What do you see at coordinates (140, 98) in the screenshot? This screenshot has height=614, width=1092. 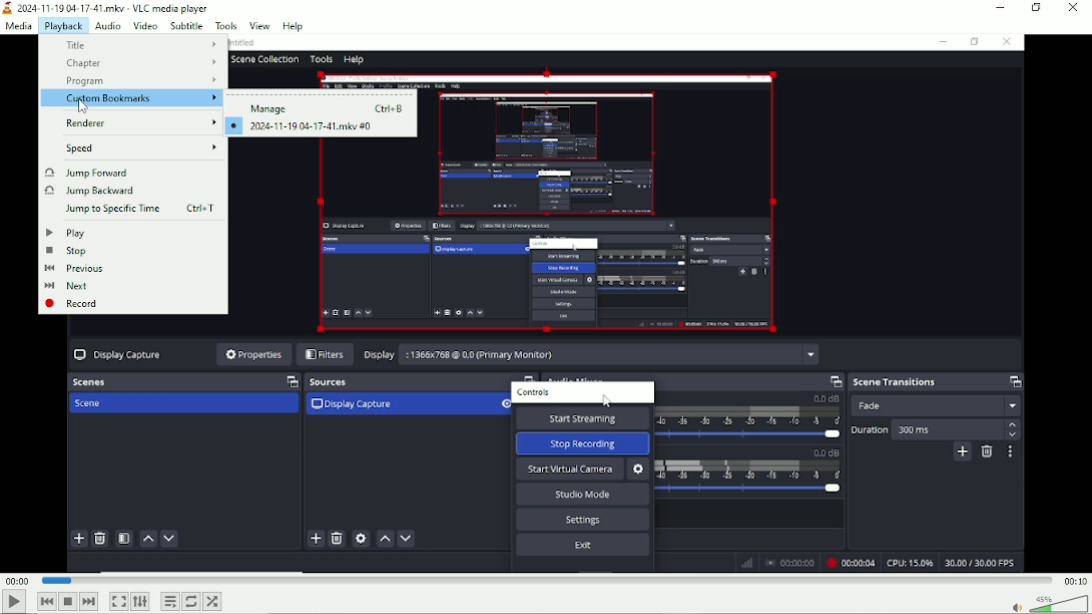 I see `Custom bookmarks` at bounding box center [140, 98].